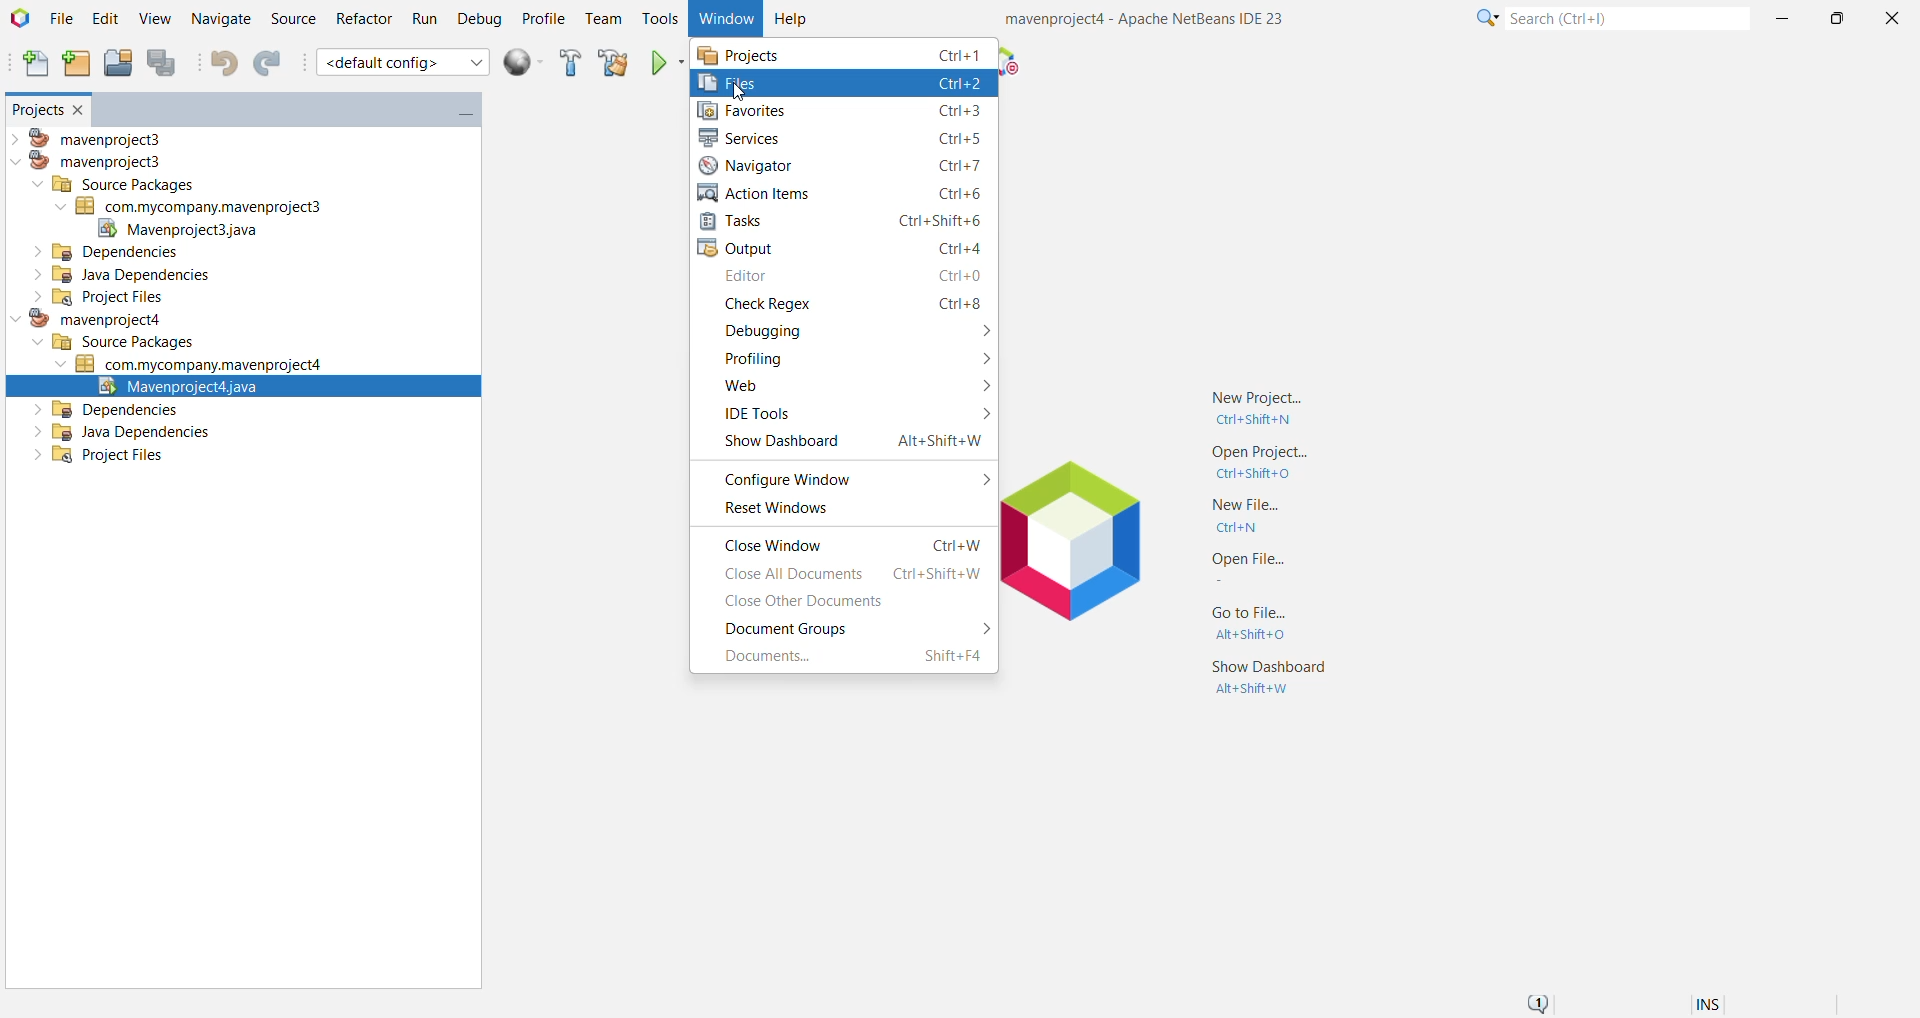 Image resolution: width=1920 pixels, height=1018 pixels. I want to click on Undo, so click(223, 61).